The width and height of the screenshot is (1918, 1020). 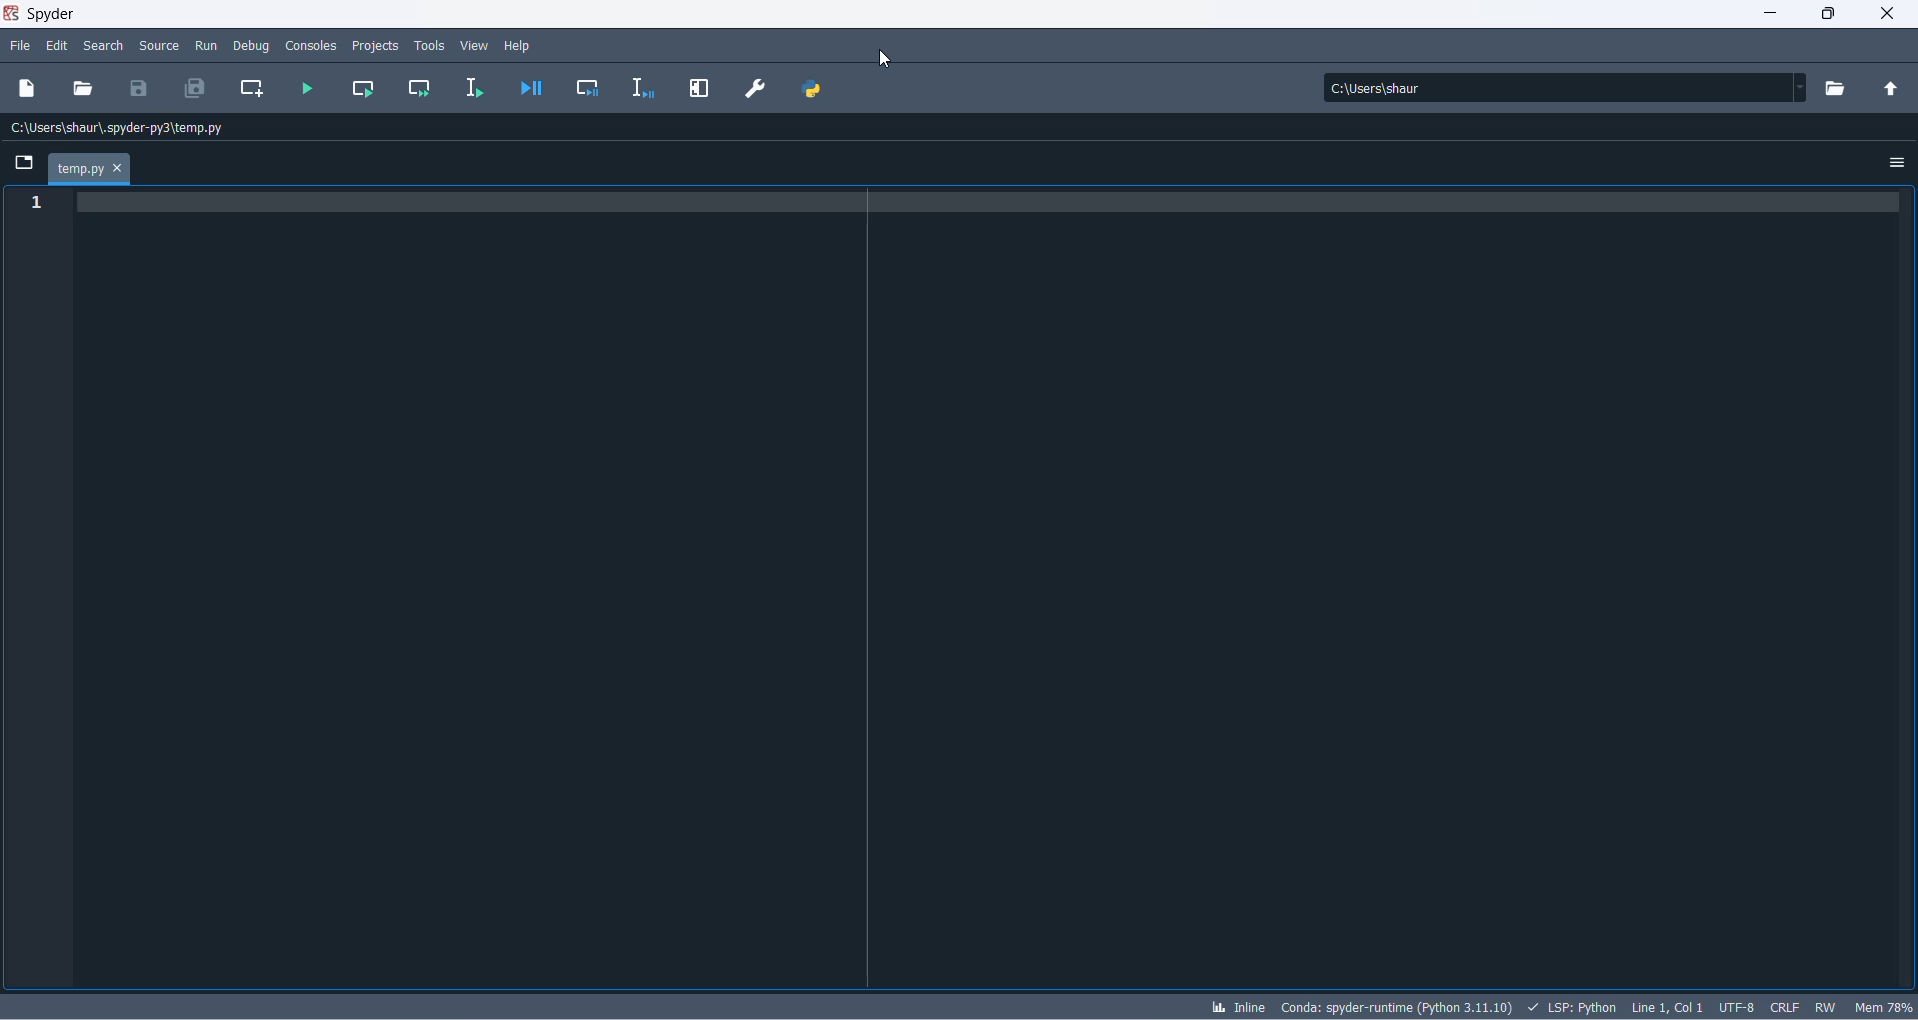 I want to click on options, so click(x=1898, y=158).